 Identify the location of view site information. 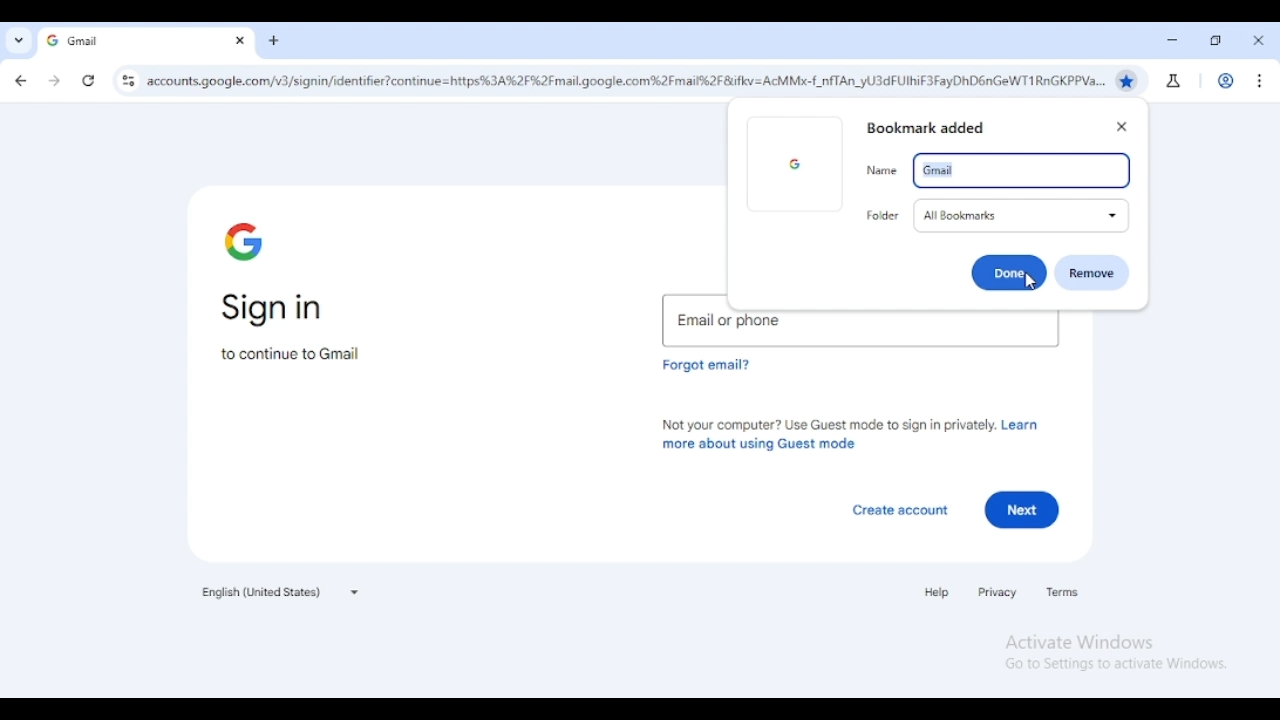
(127, 81).